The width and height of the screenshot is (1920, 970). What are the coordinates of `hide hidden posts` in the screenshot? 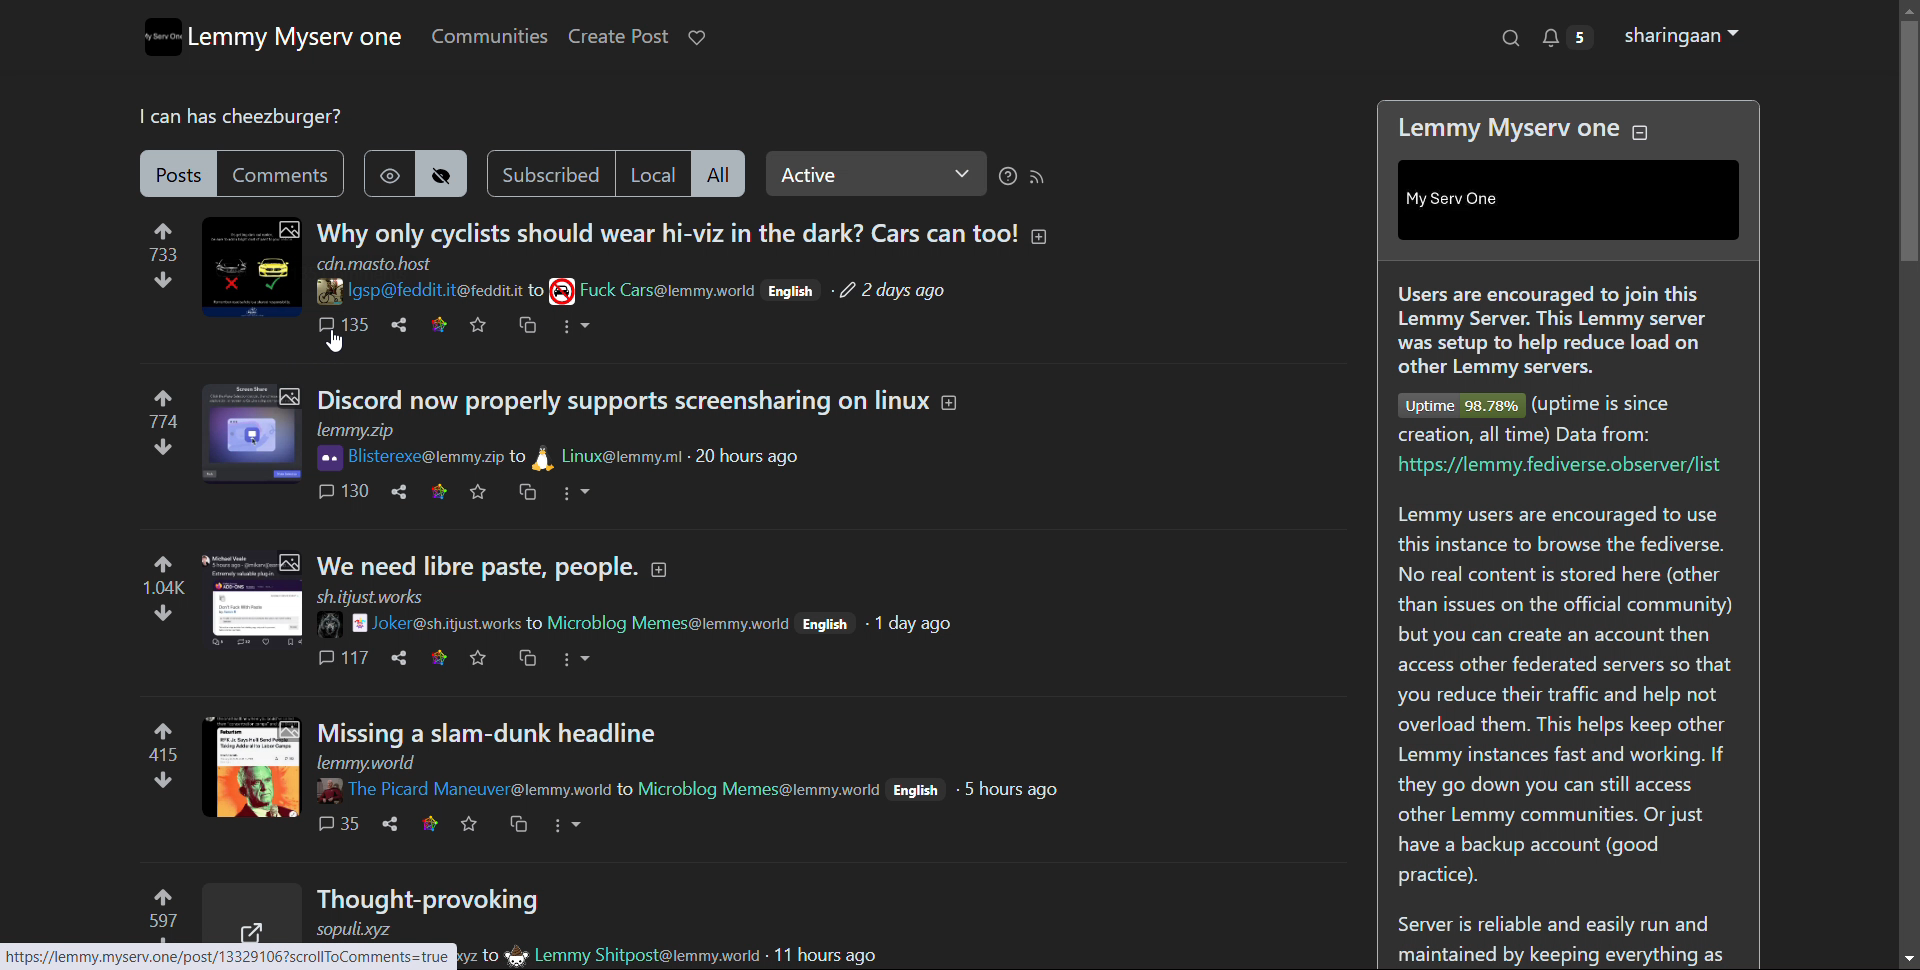 It's located at (442, 174).